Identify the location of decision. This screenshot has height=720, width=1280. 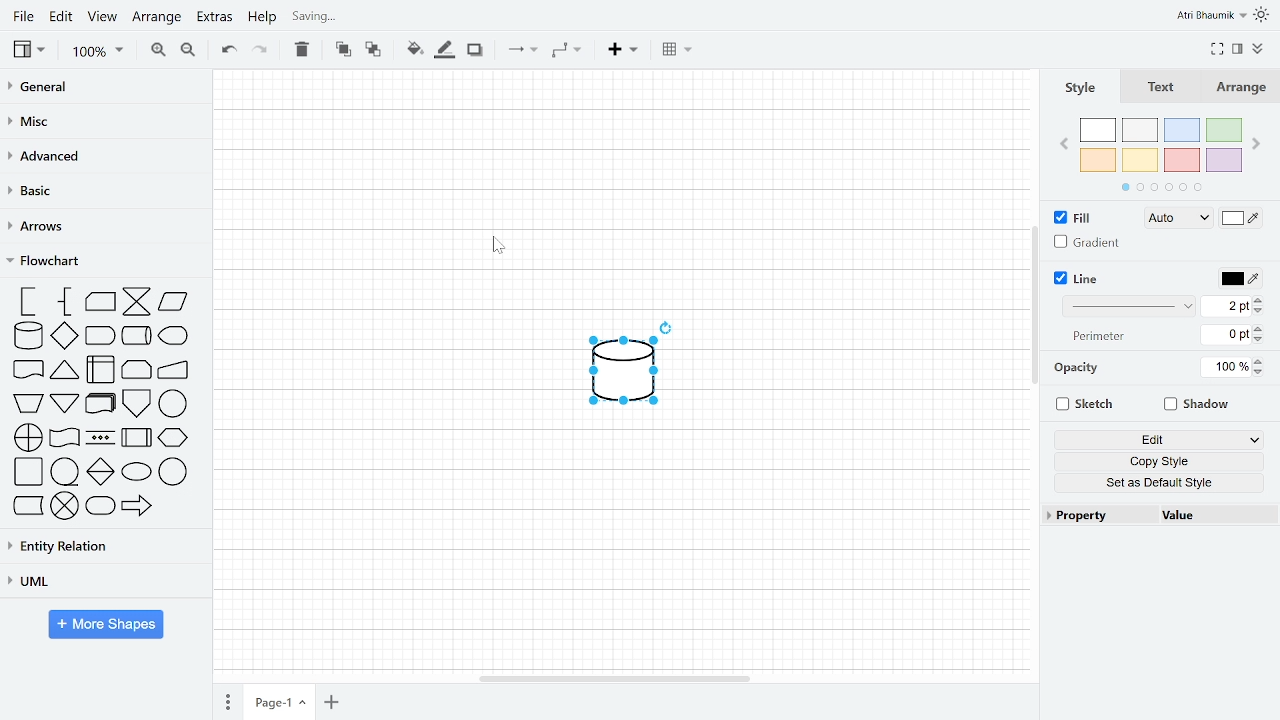
(66, 336).